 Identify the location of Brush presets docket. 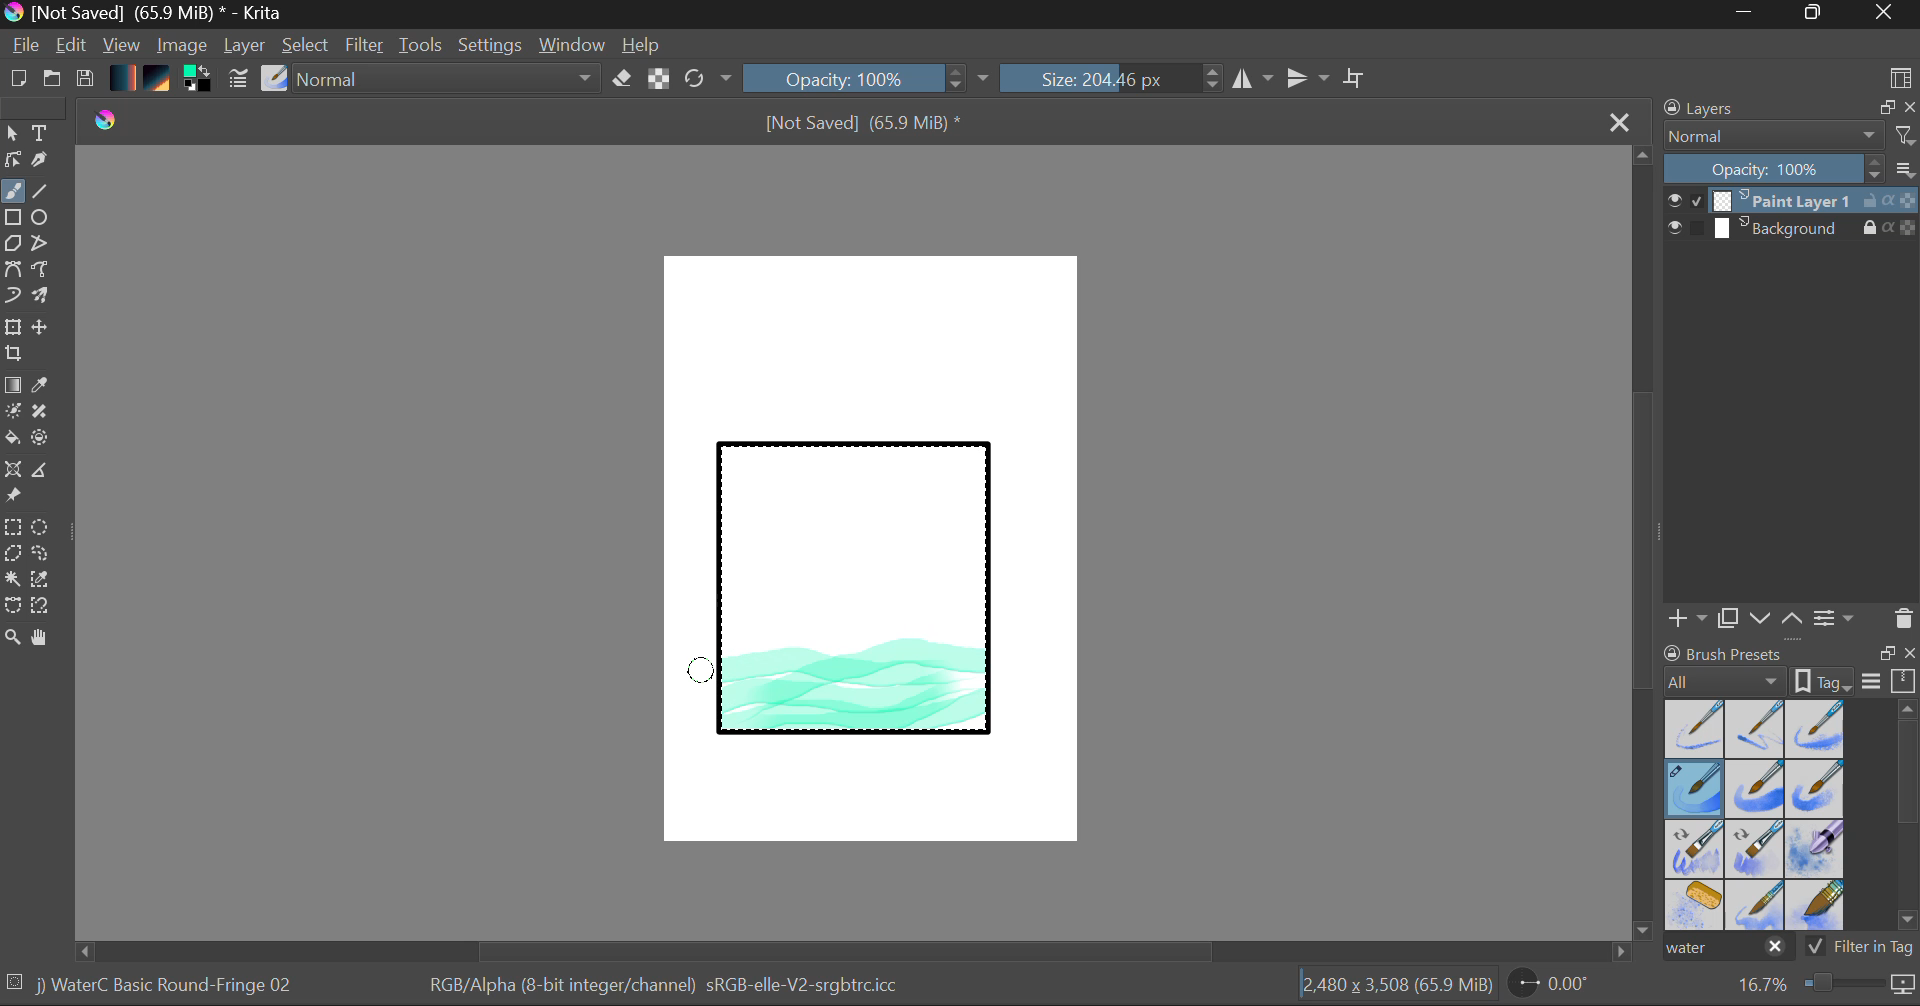
(1790, 667).